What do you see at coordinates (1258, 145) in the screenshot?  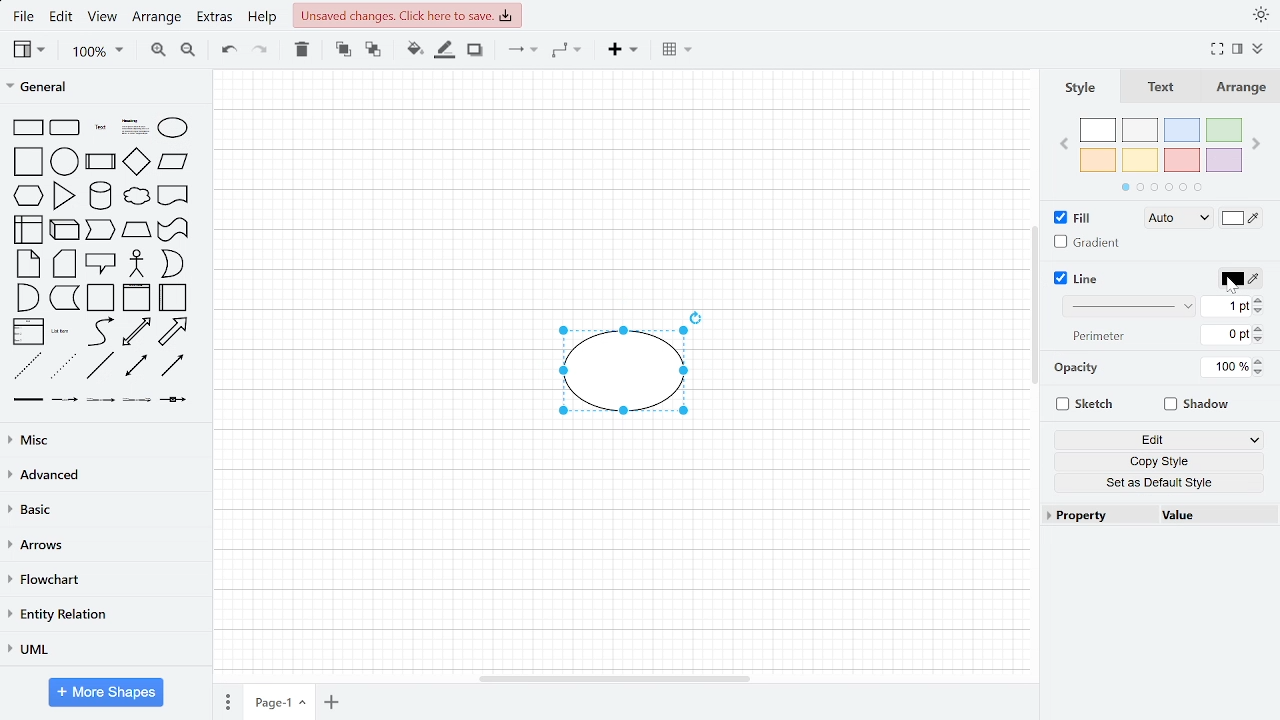 I see `Next` at bounding box center [1258, 145].